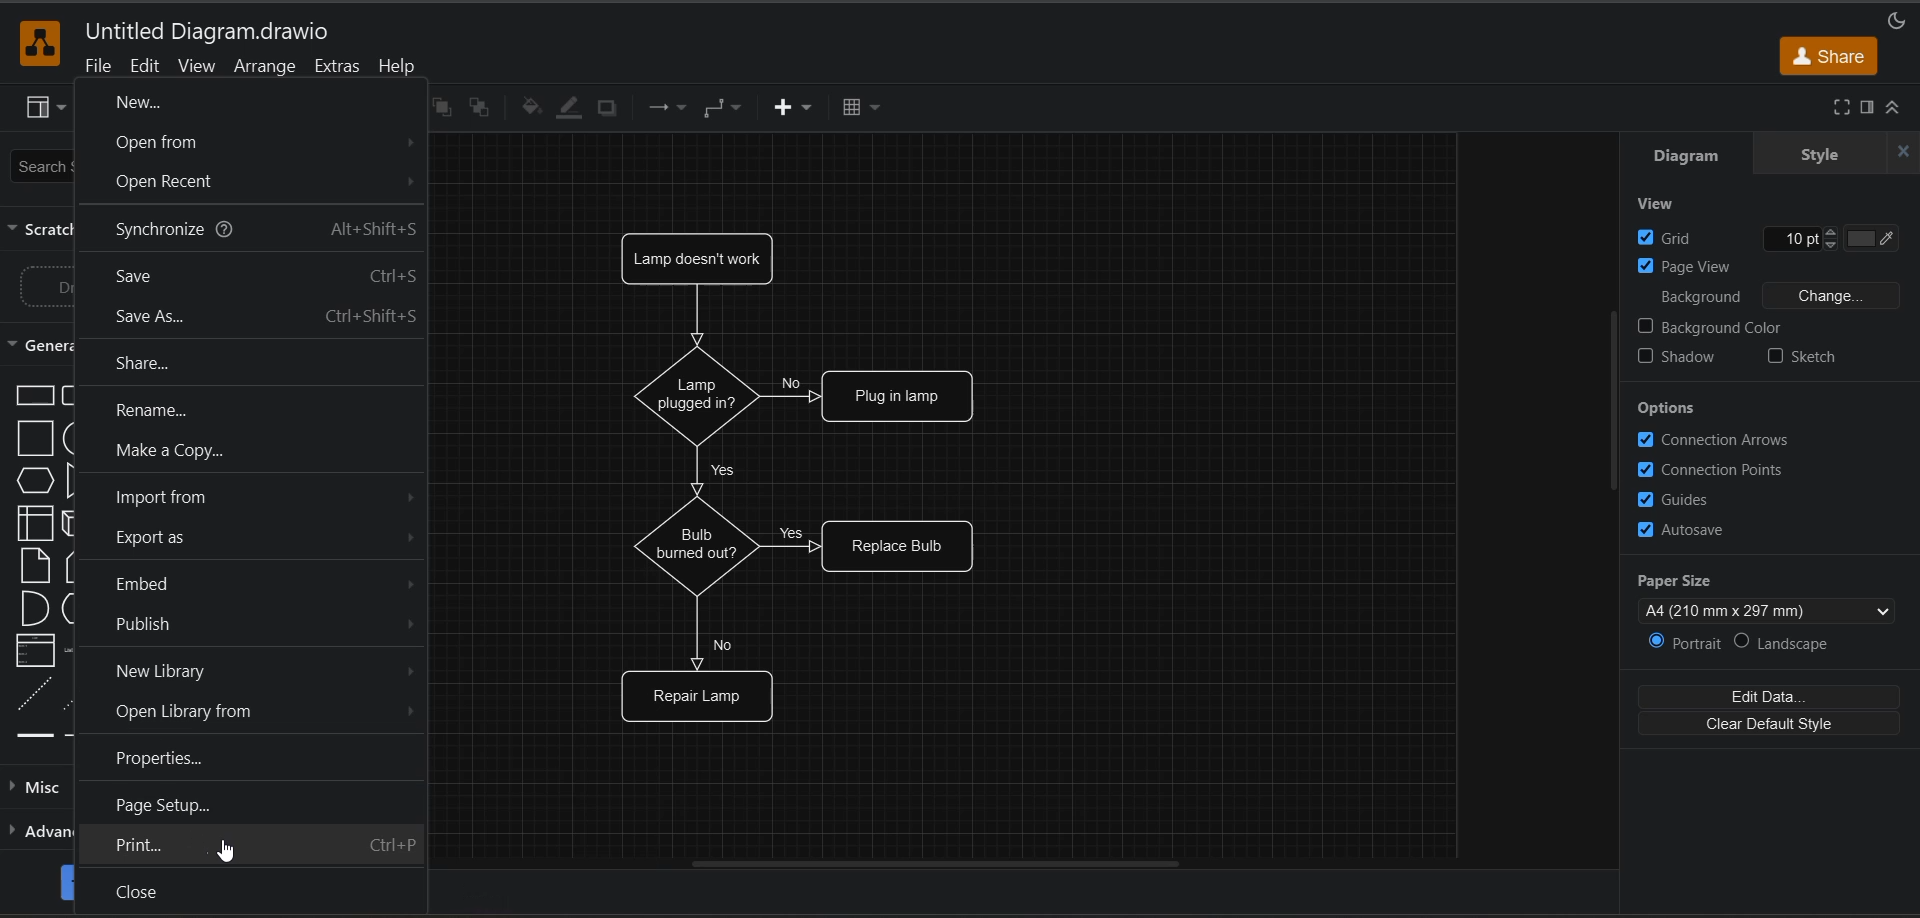  I want to click on view, so click(195, 67).